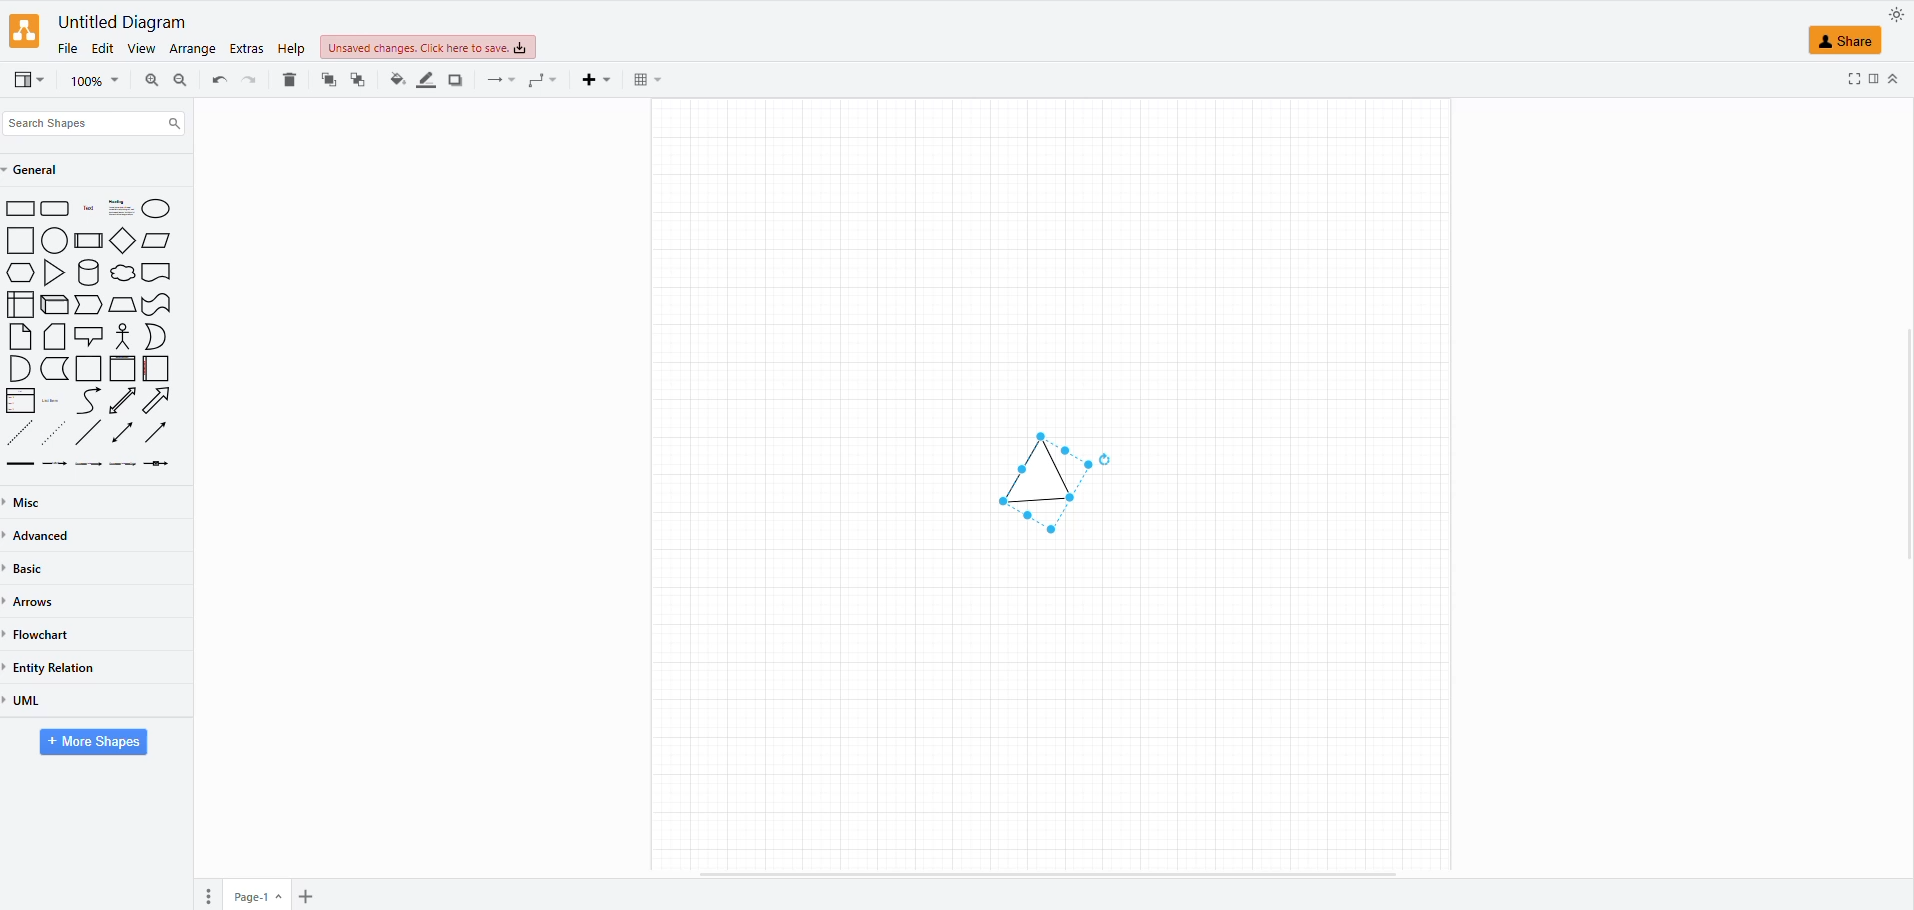 The height and width of the screenshot is (910, 1914). What do you see at coordinates (217, 79) in the screenshot?
I see `redo` at bounding box center [217, 79].